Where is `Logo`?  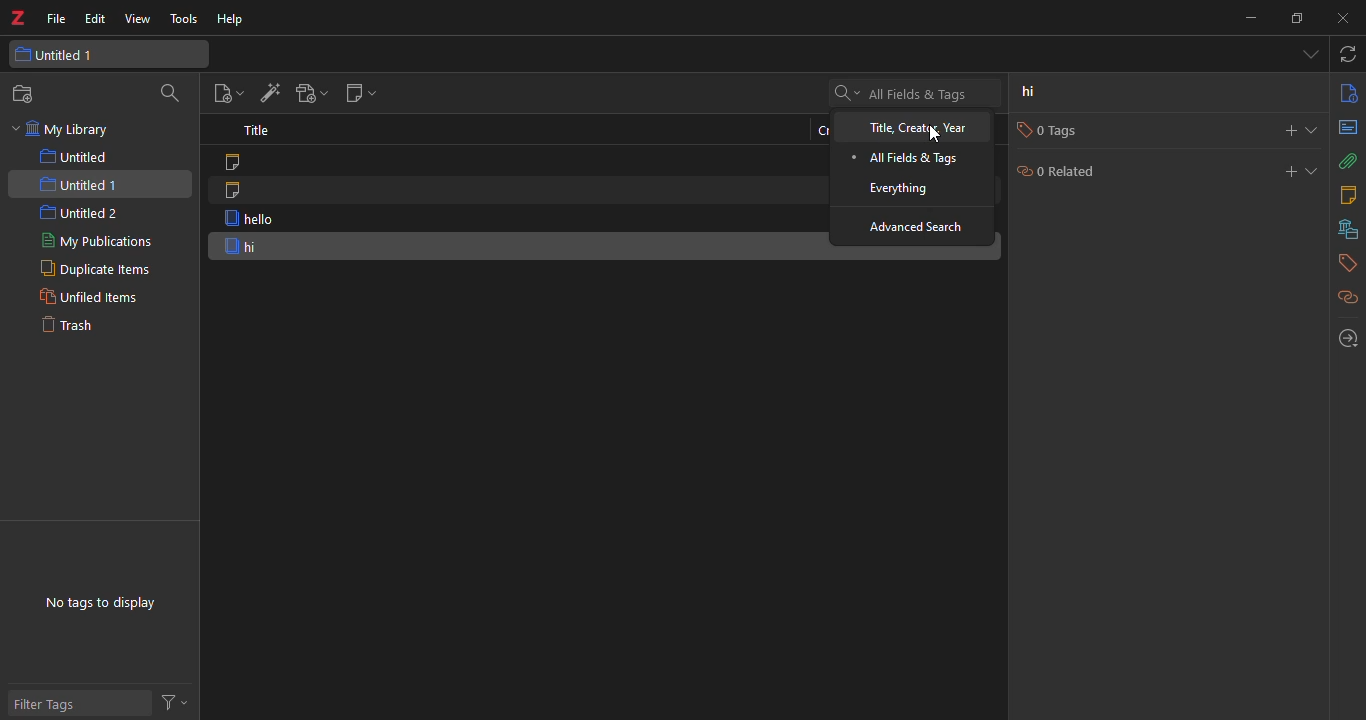 Logo is located at coordinates (16, 18).